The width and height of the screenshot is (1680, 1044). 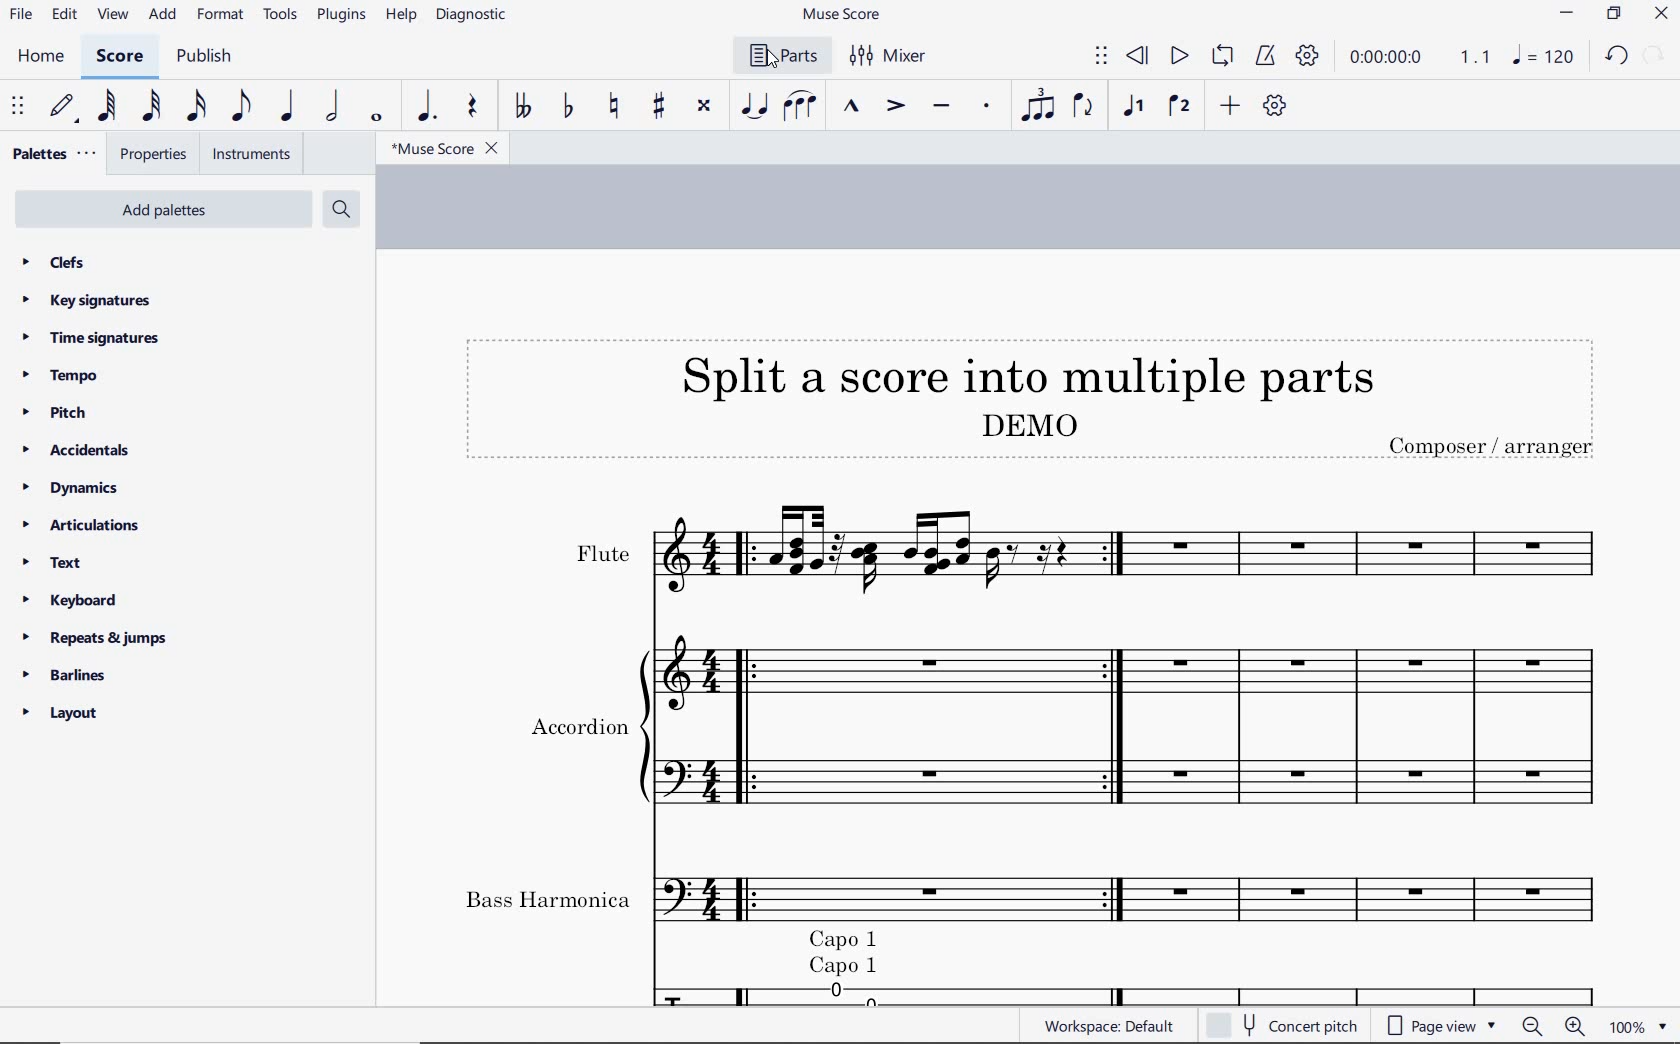 I want to click on concert pitch, so click(x=1295, y=1028).